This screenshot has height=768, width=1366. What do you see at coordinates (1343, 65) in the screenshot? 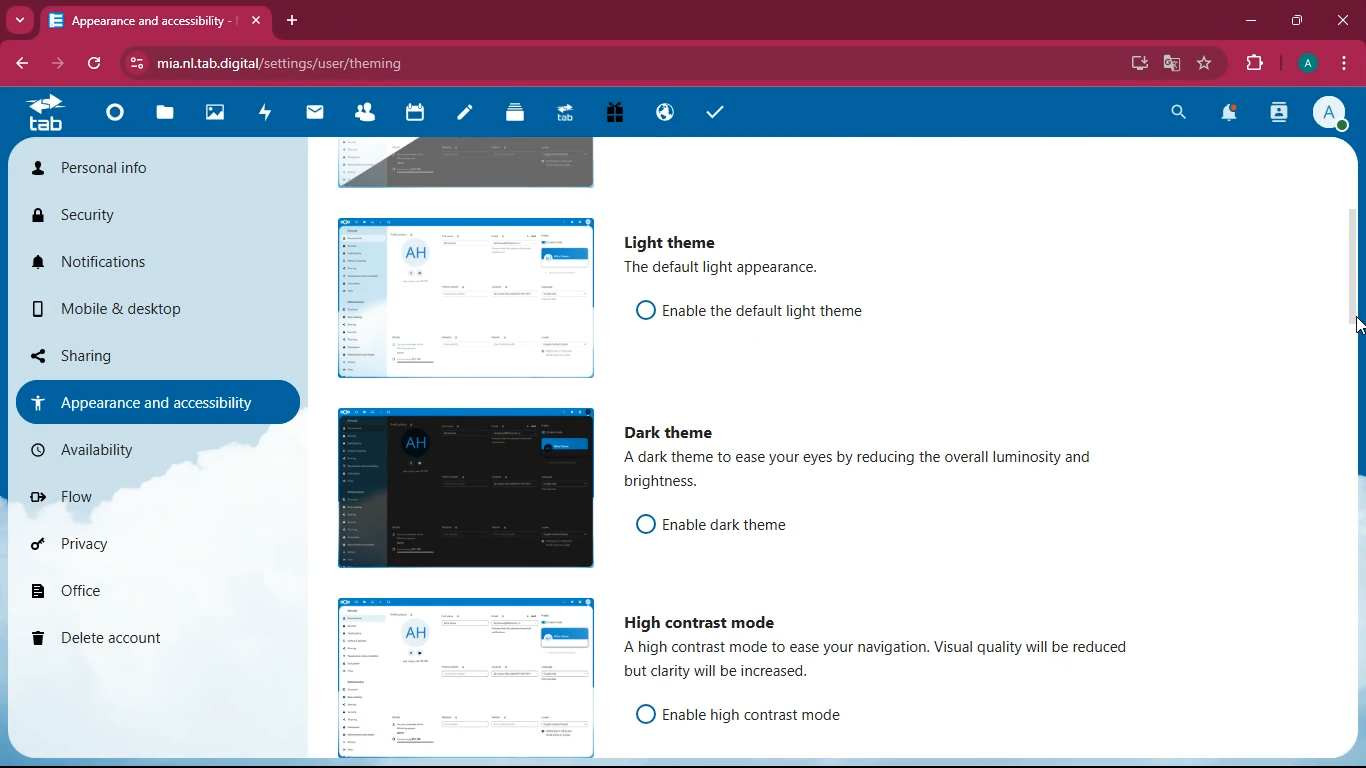
I see `menu` at bounding box center [1343, 65].